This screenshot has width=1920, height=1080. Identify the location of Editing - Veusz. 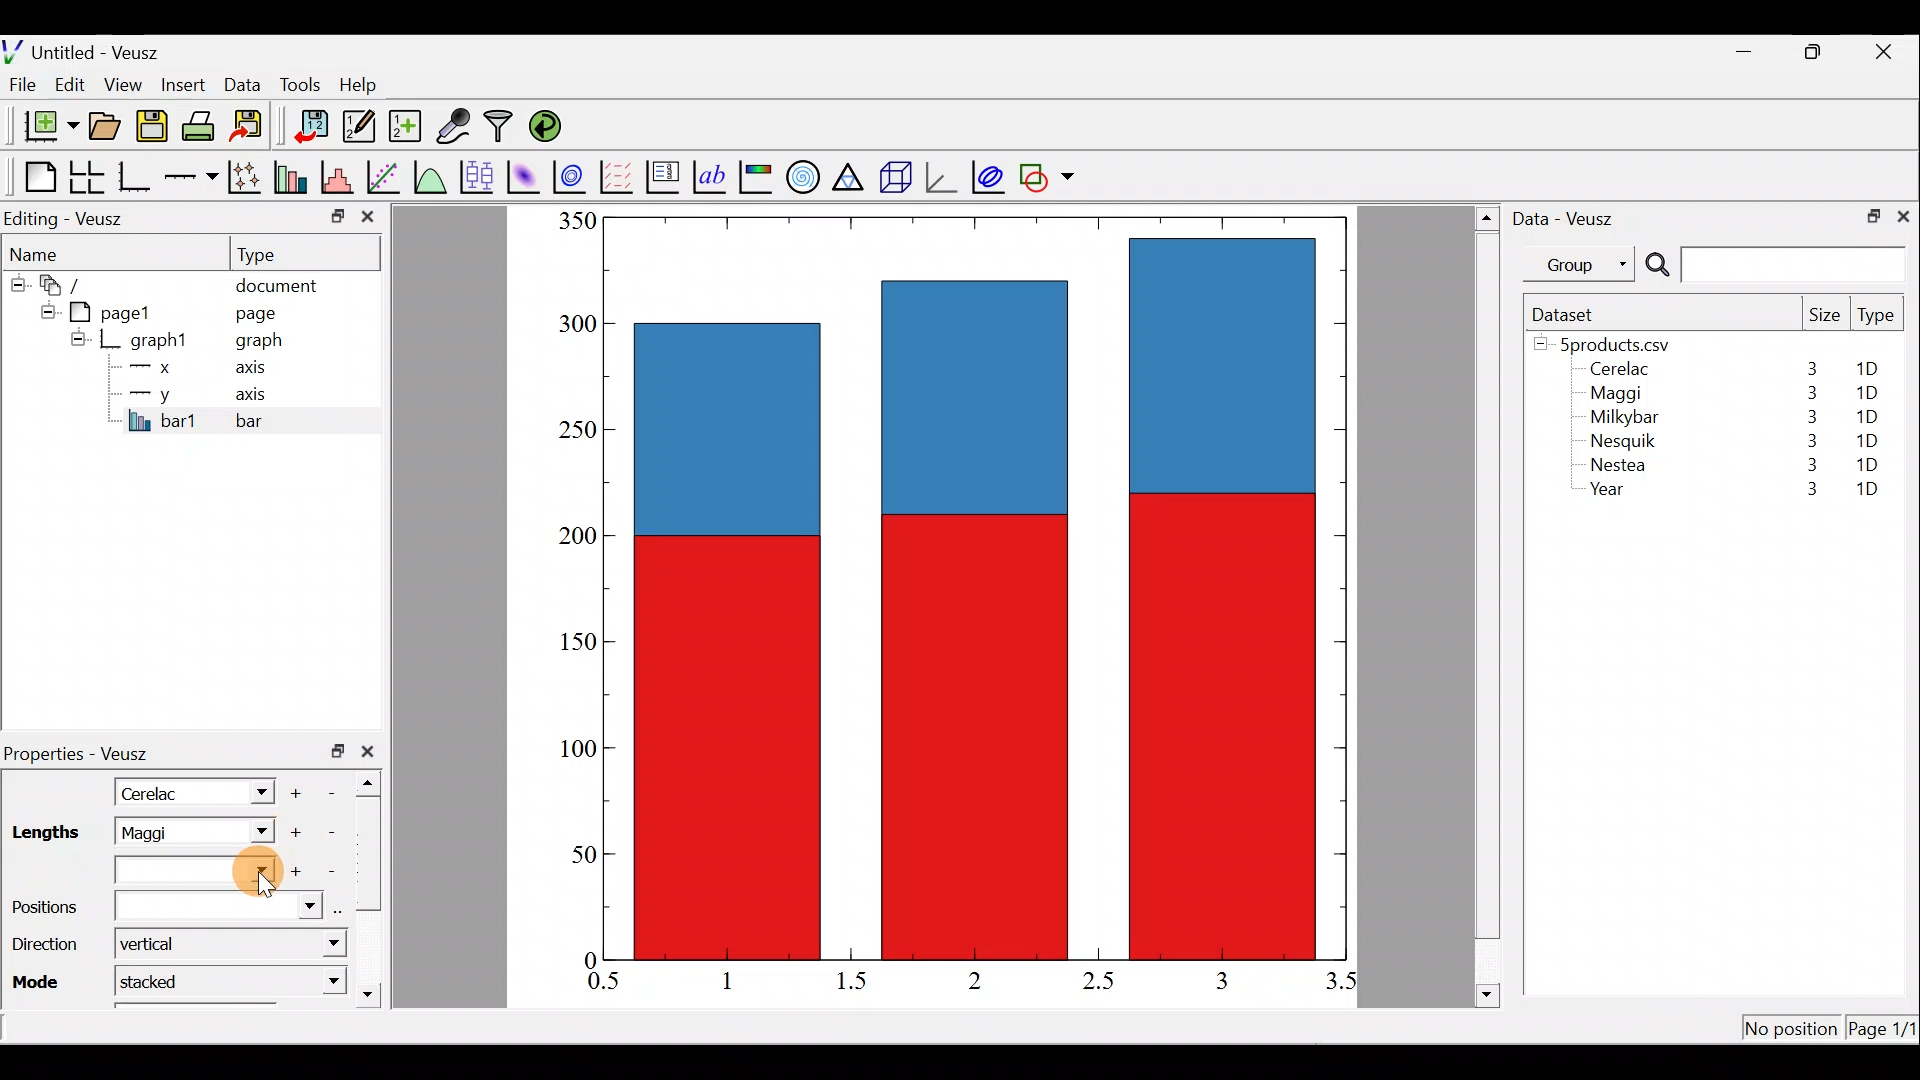
(68, 218).